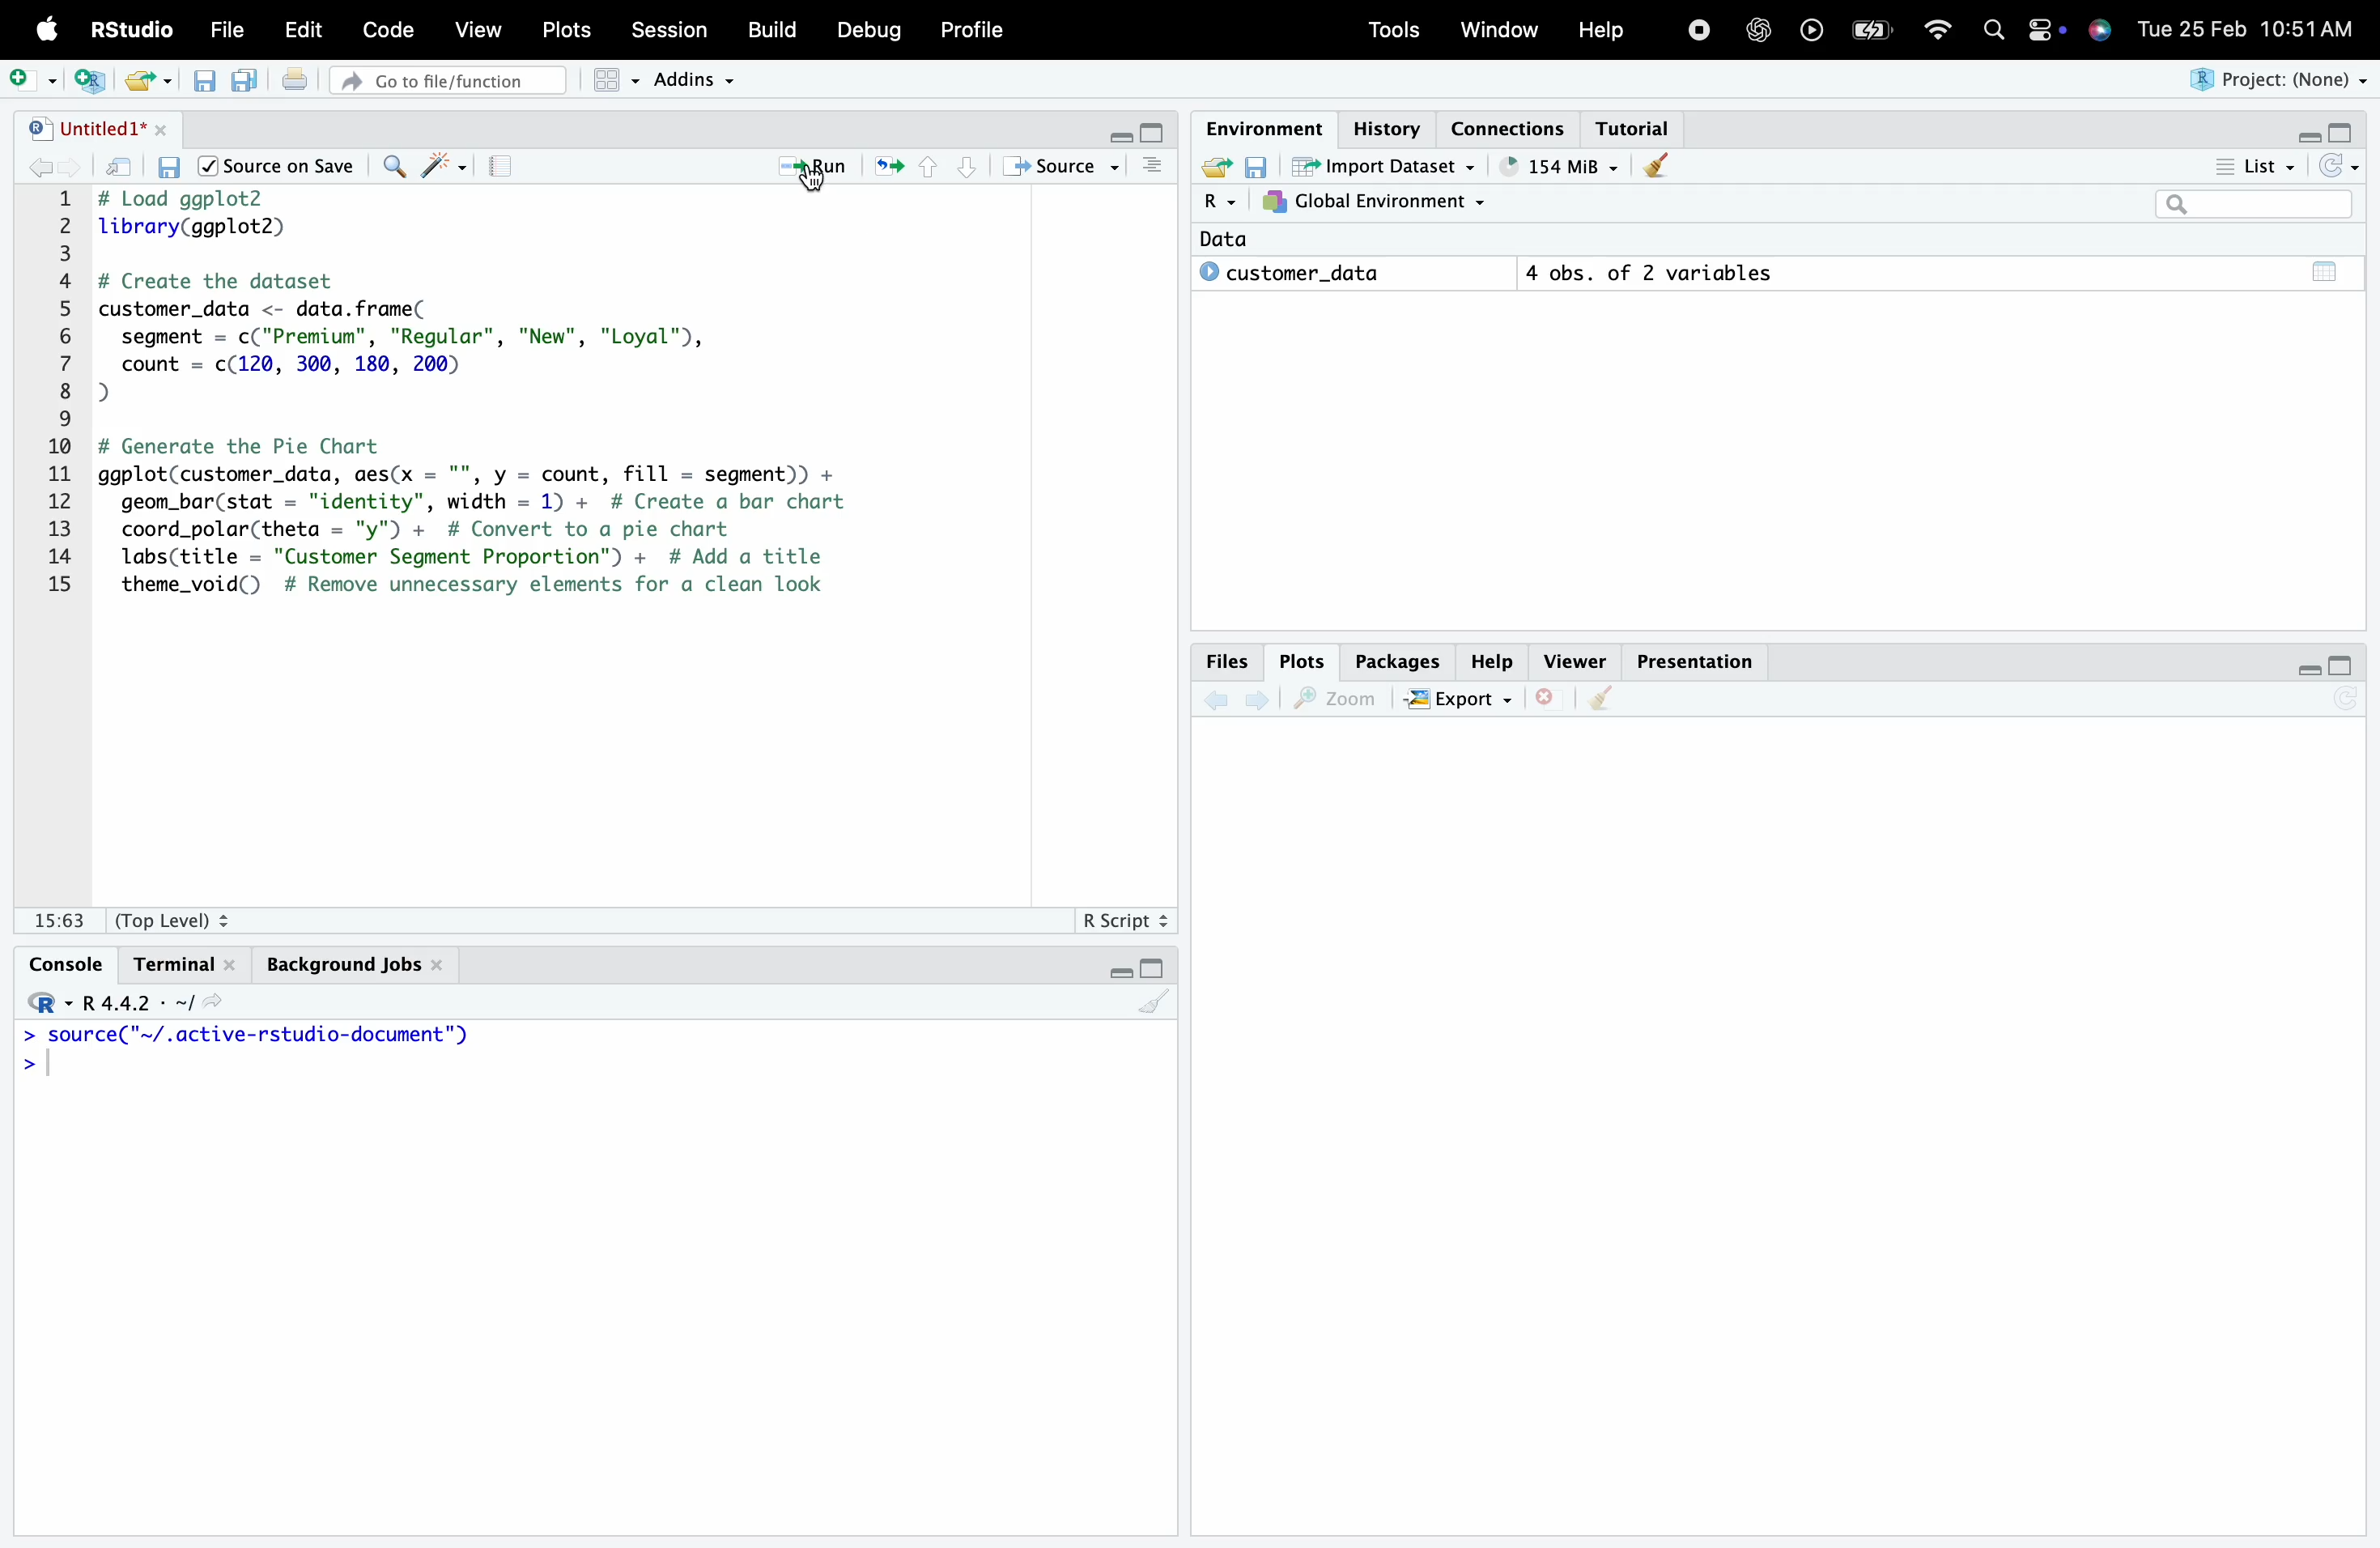 This screenshot has width=2380, height=1548. I want to click on zoom, so click(1341, 700).